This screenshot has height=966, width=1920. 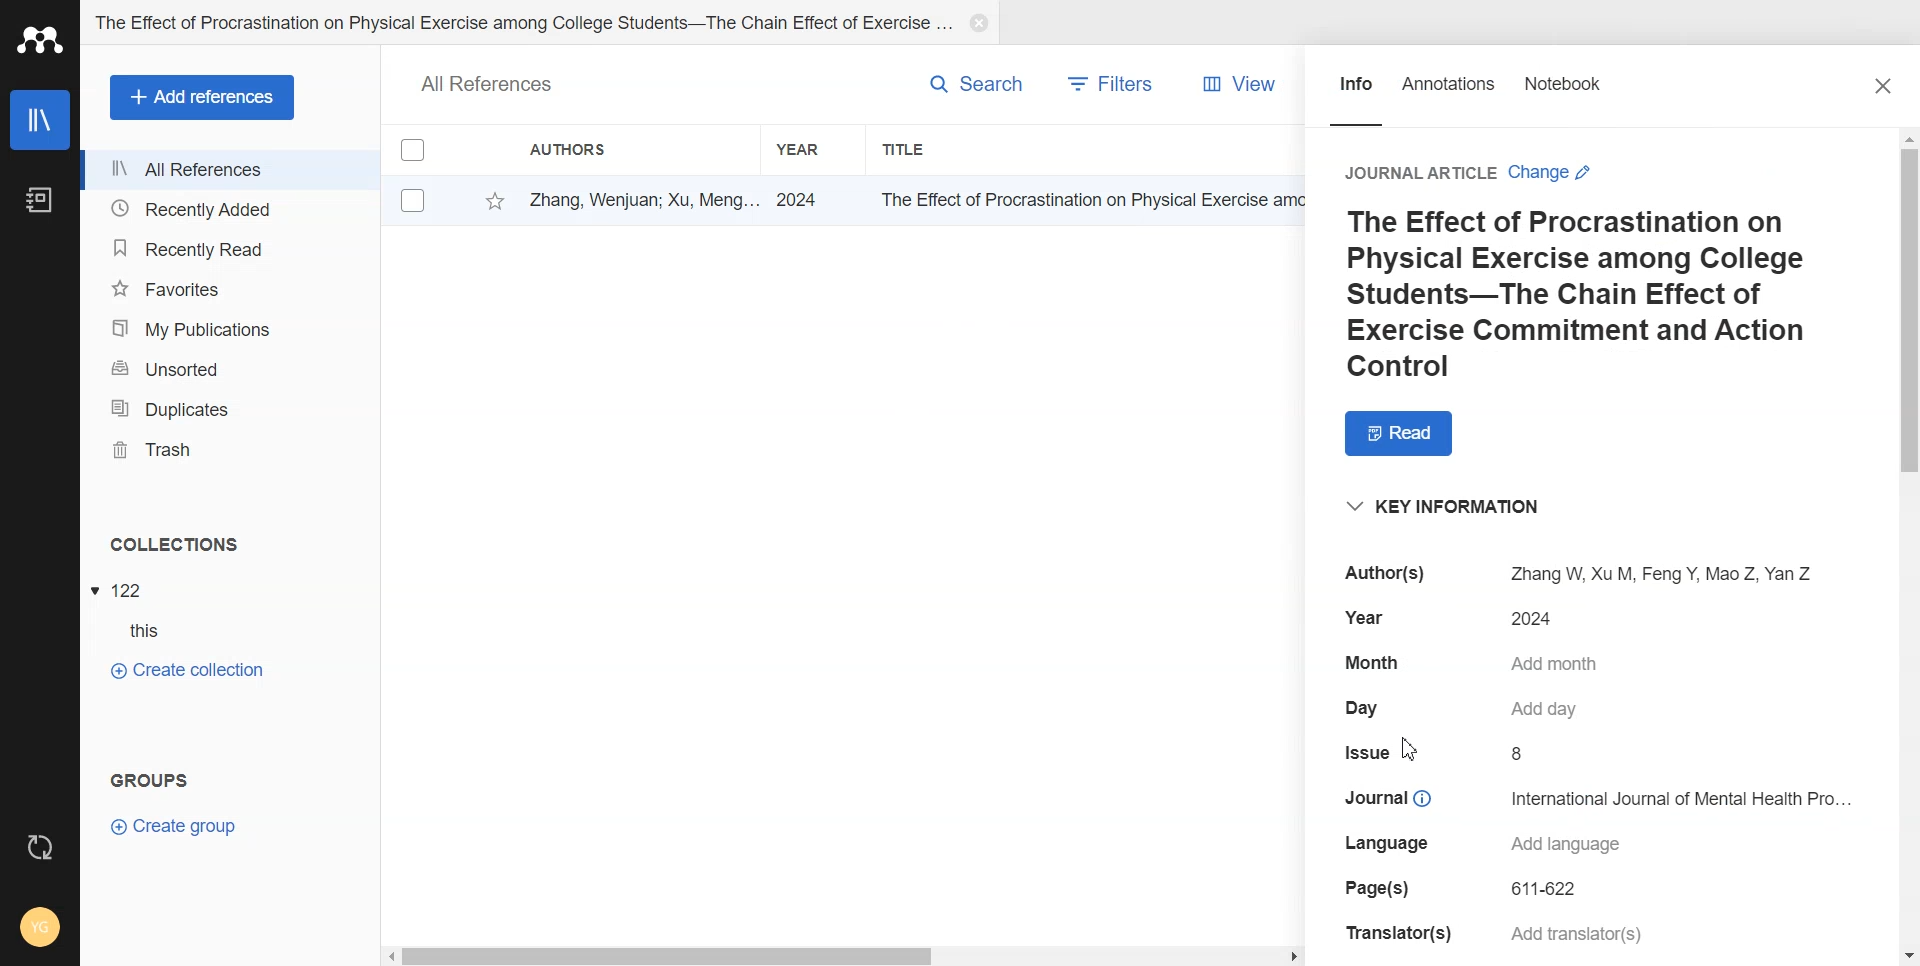 What do you see at coordinates (957, 84) in the screenshot?
I see `Search` at bounding box center [957, 84].